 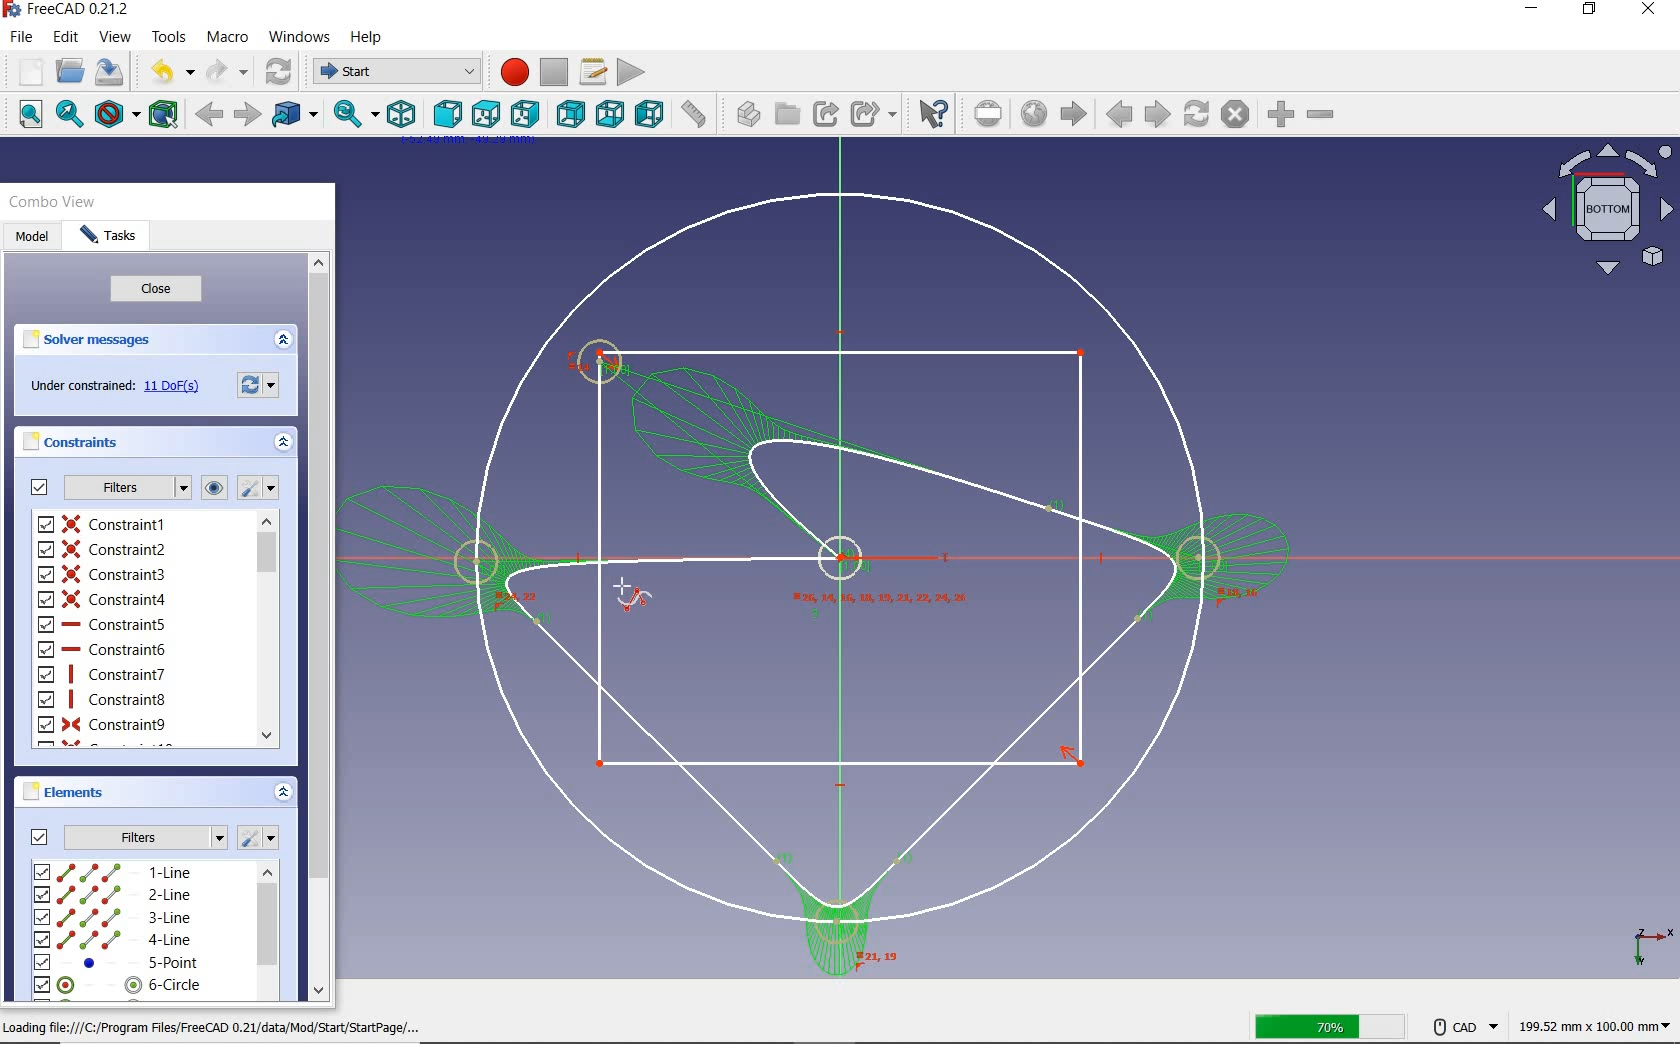 I want to click on constraint6, so click(x=103, y=650).